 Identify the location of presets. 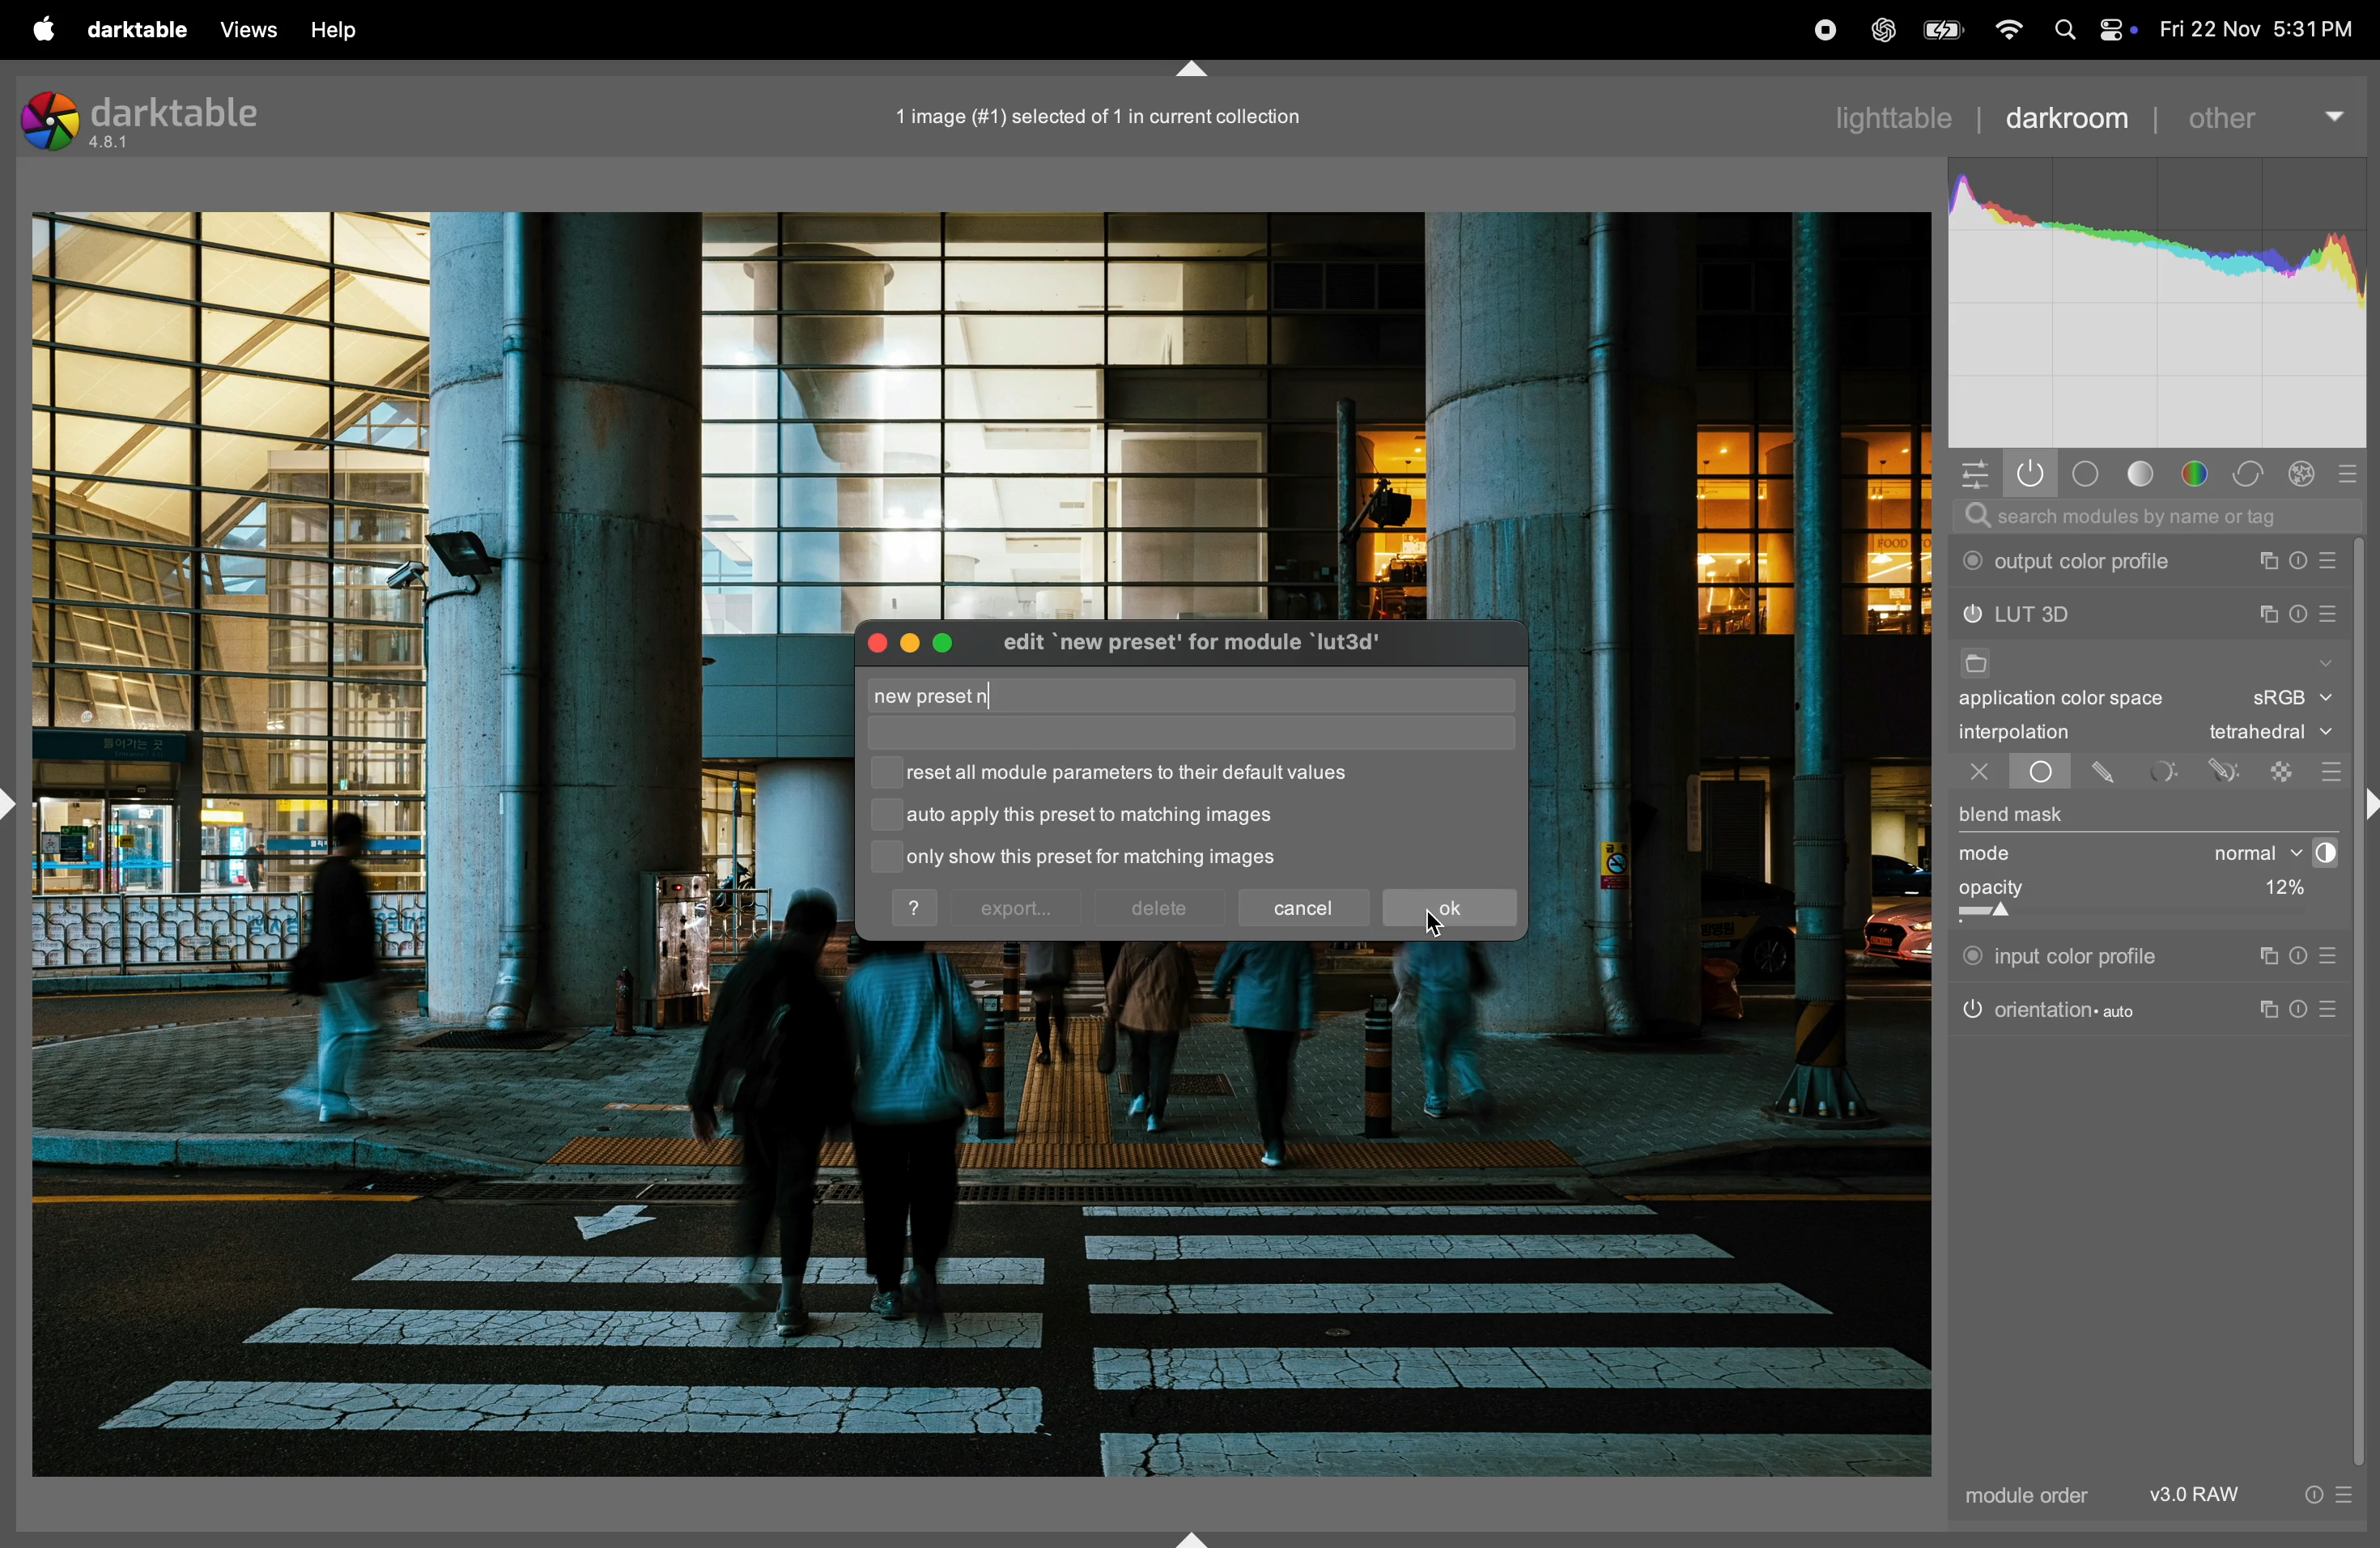
(2332, 956).